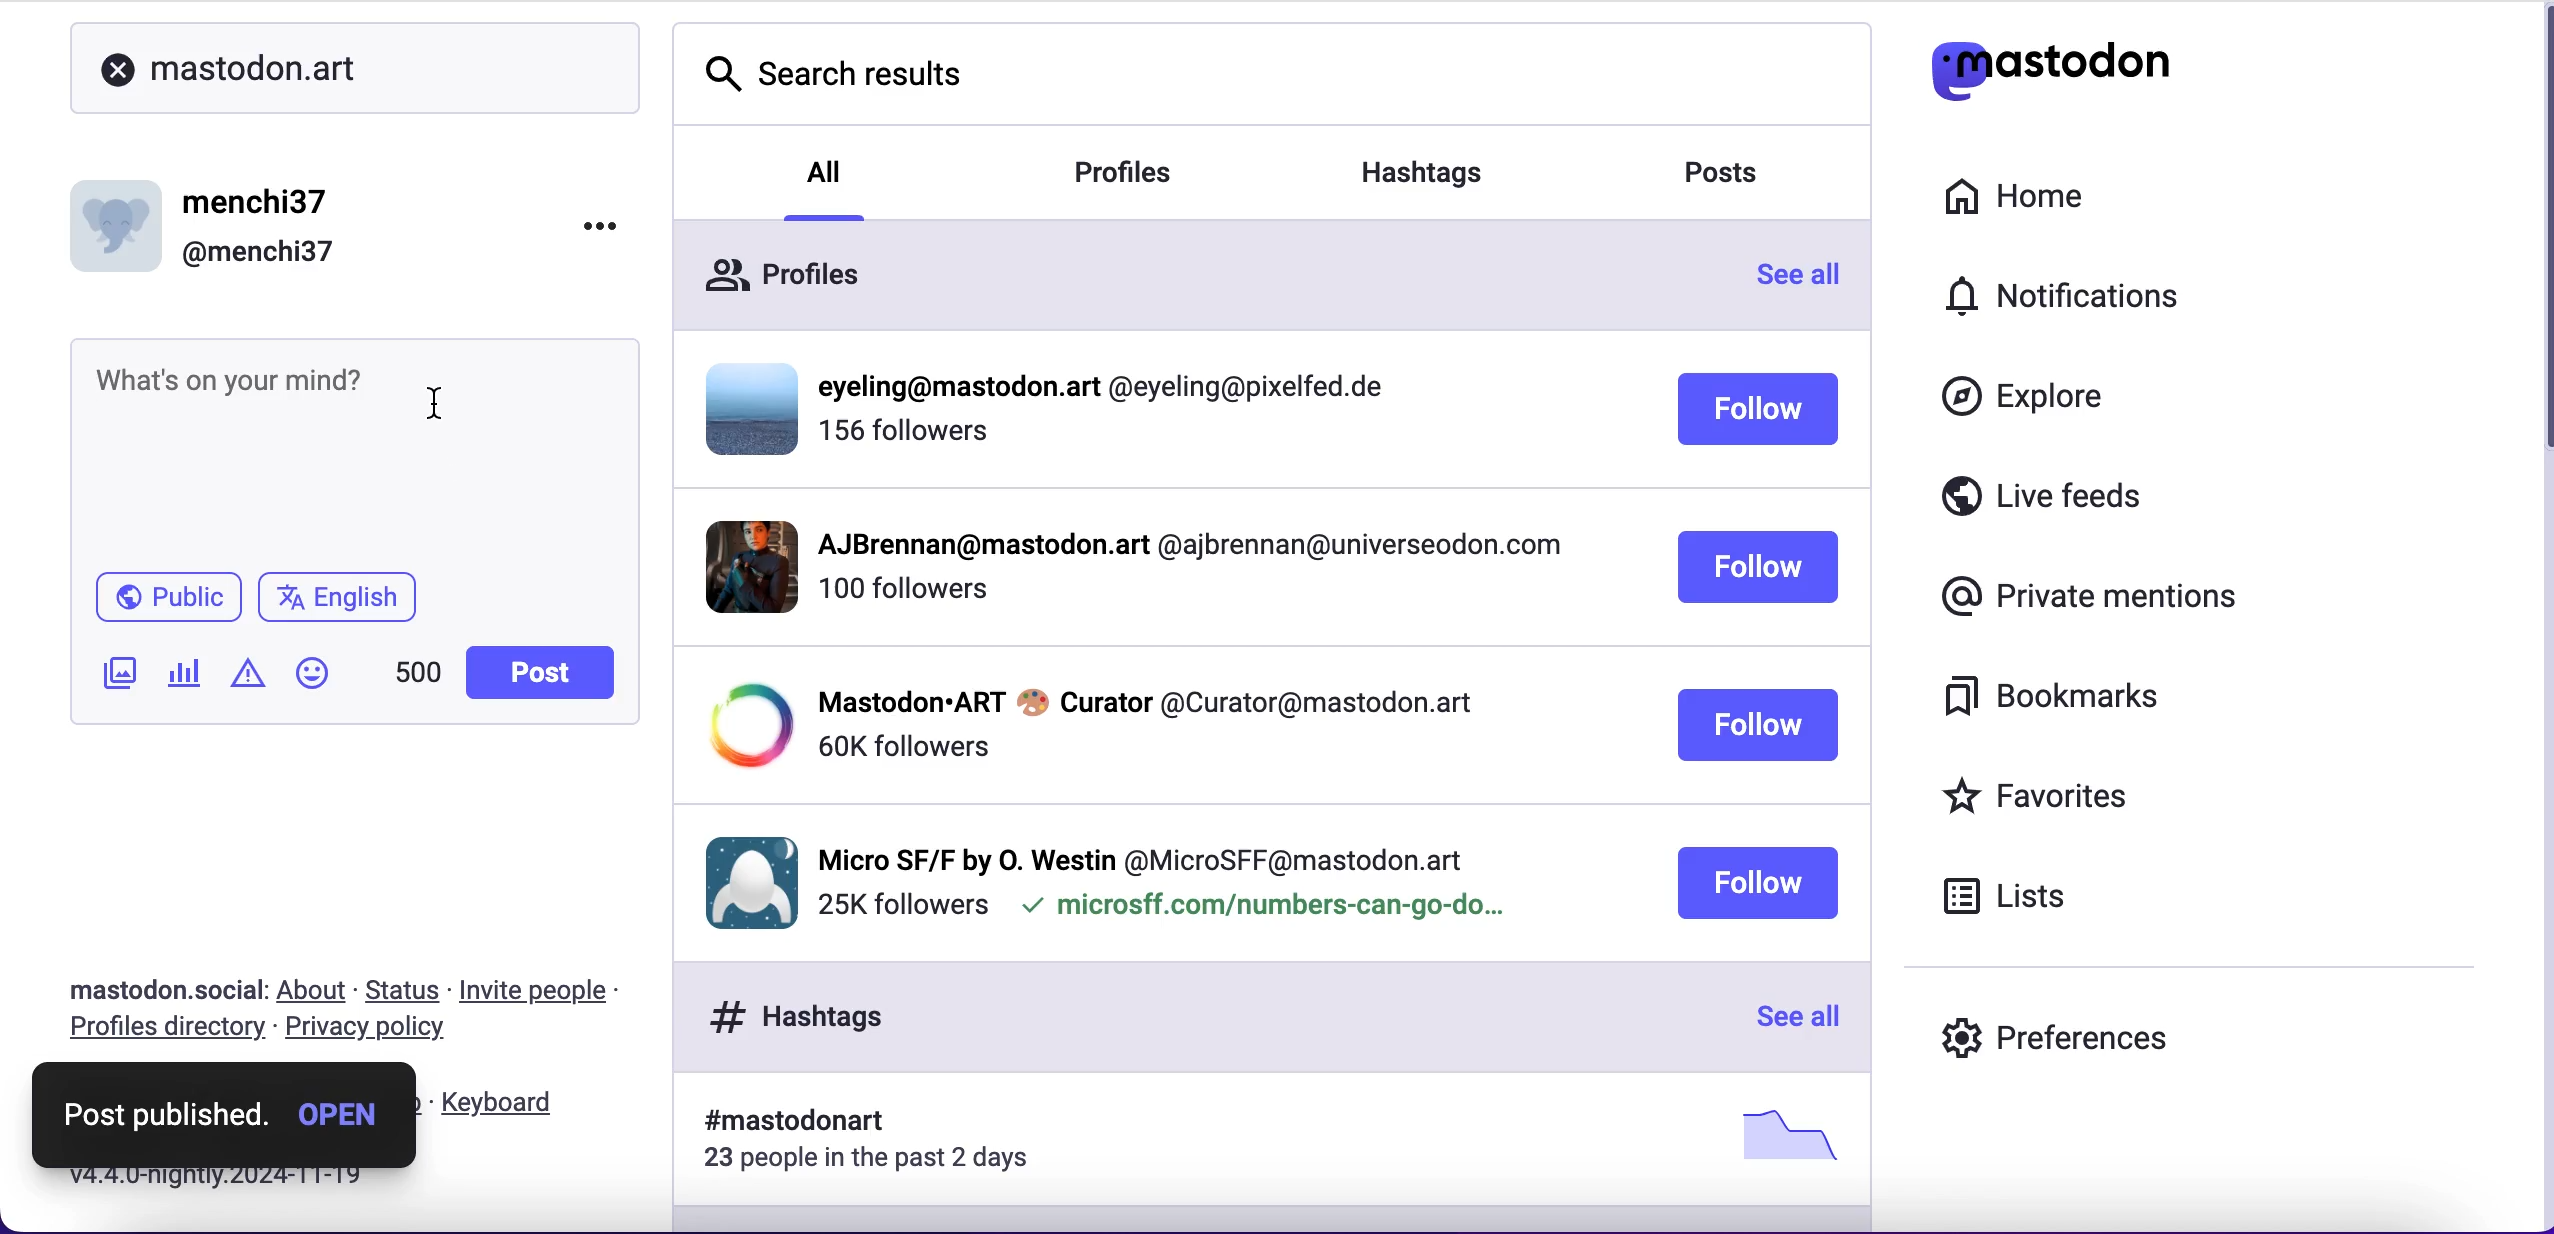  Describe the element at coordinates (838, 71) in the screenshot. I see `search results` at that location.